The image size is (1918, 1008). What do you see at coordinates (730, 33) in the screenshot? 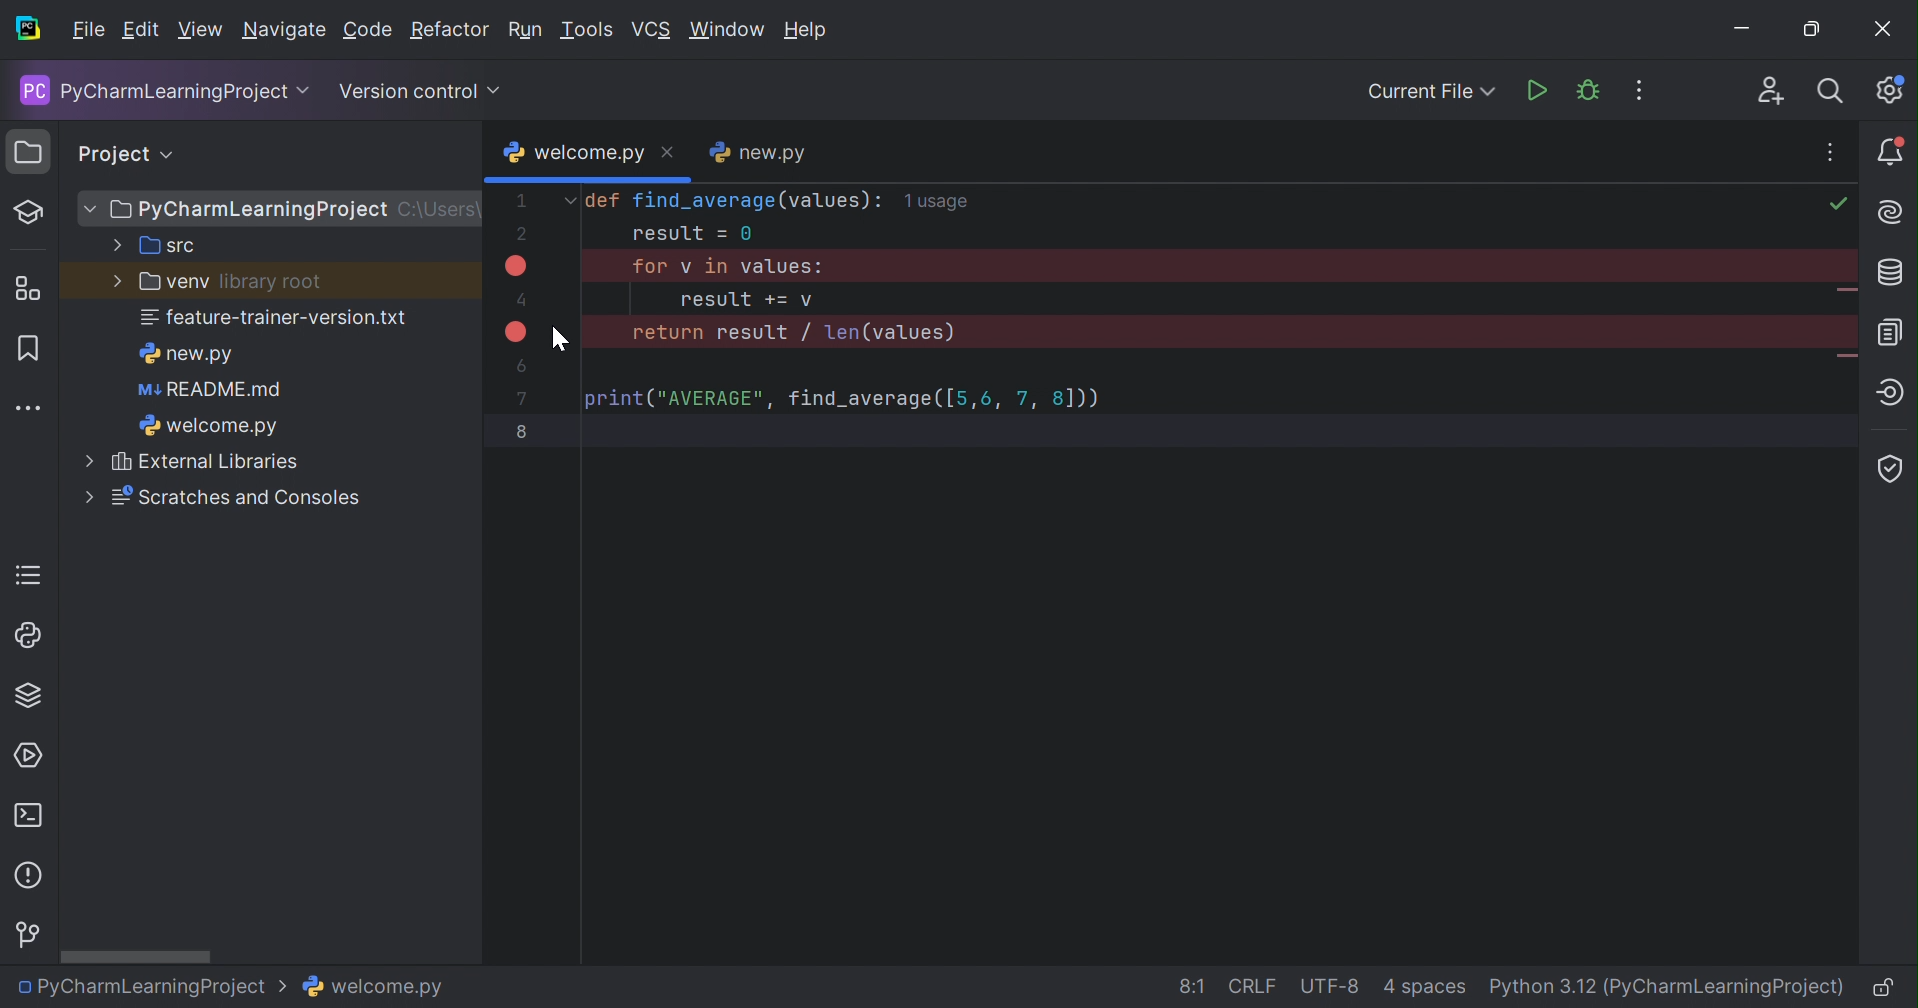
I see `Window` at bounding box center [730, 33].